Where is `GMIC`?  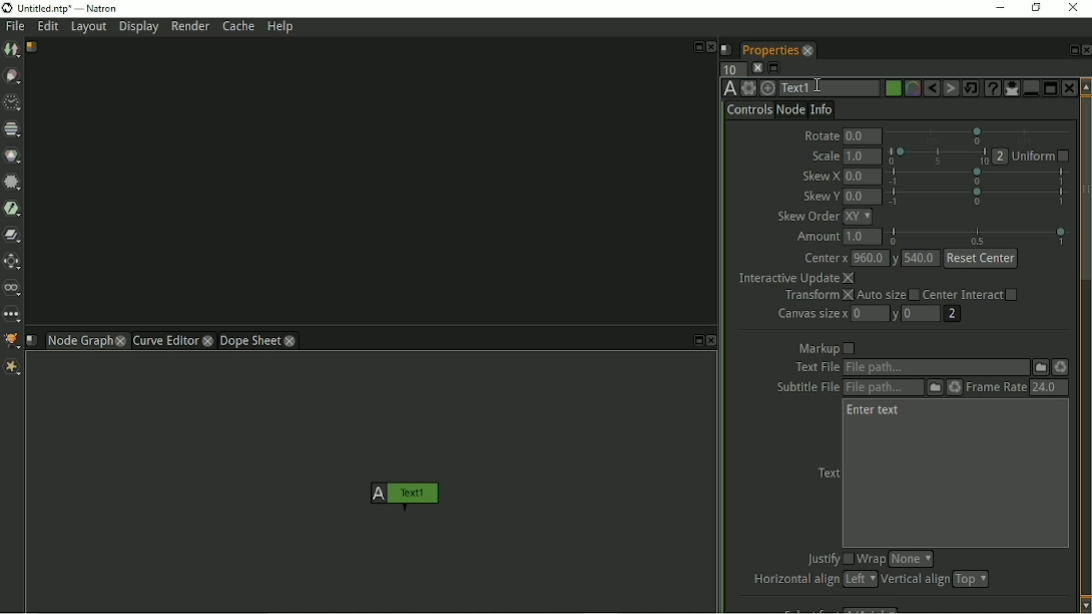
GMIC is located at coordinates (12, 341).